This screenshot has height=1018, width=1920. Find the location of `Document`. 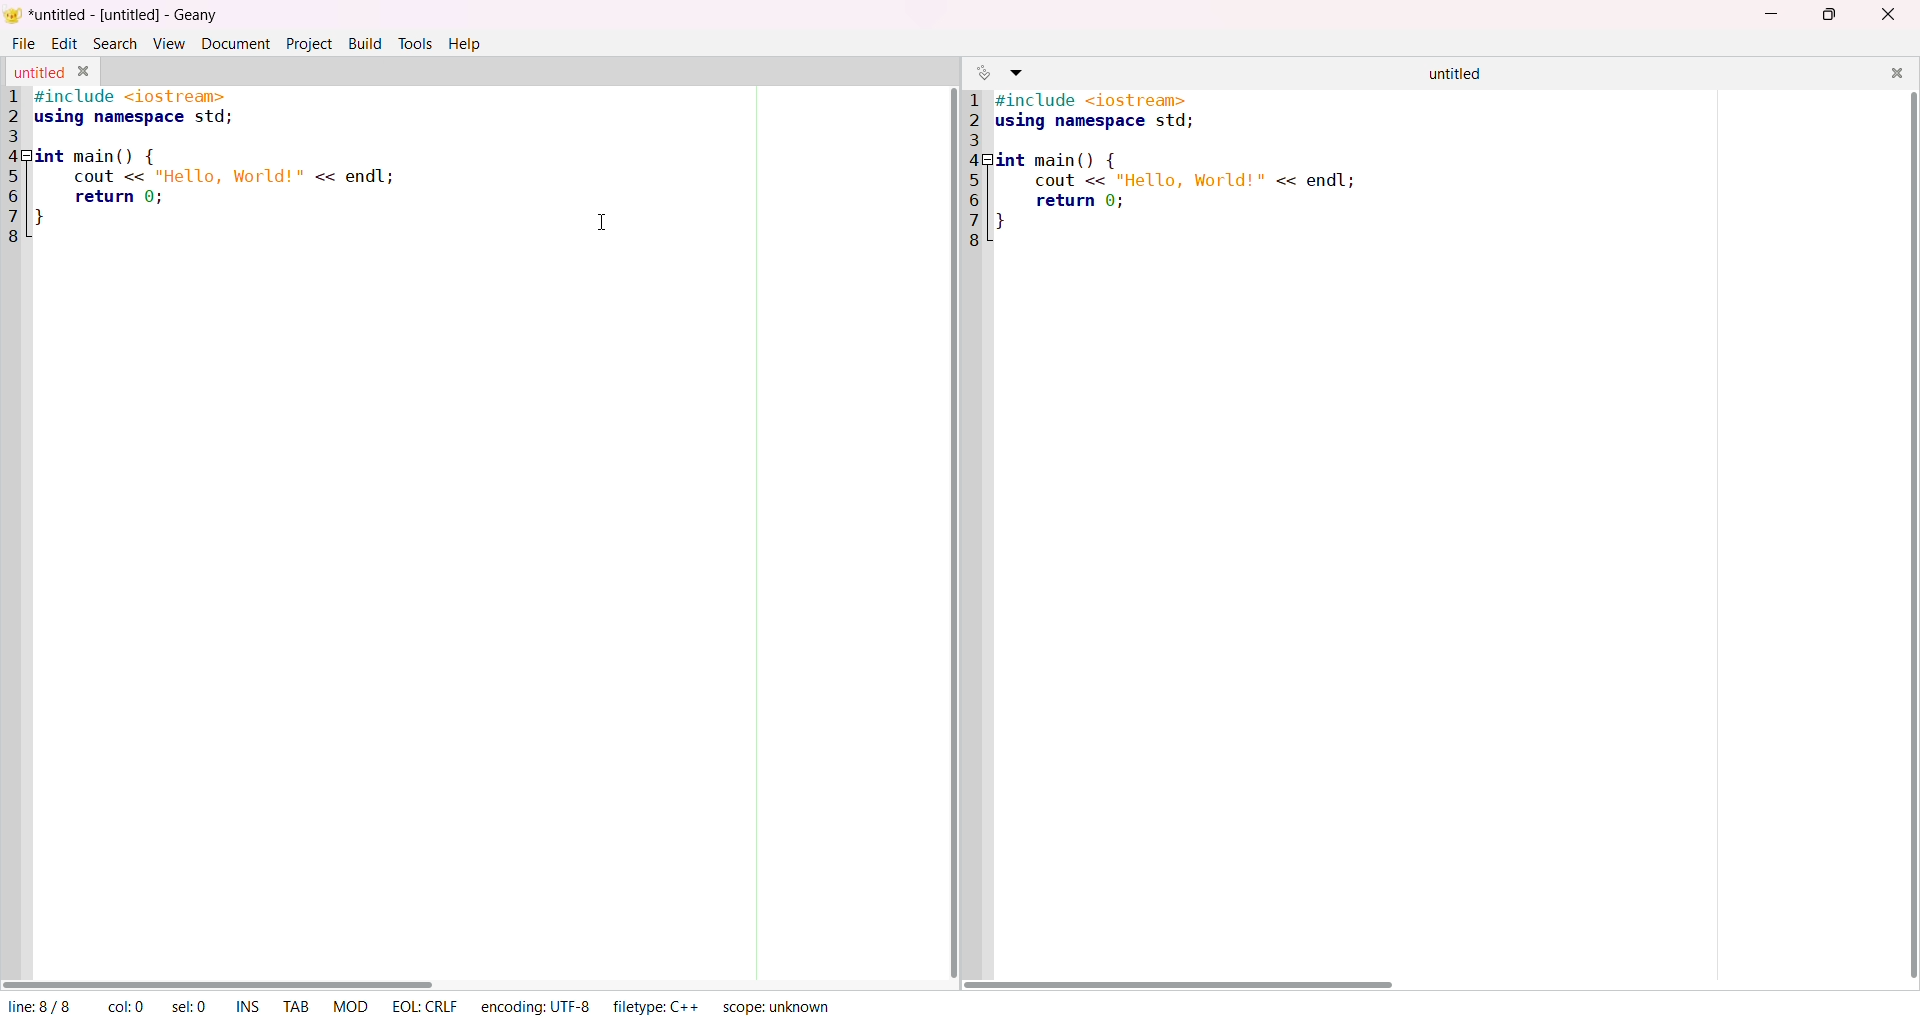

Document is located at coordinates (233, 43).